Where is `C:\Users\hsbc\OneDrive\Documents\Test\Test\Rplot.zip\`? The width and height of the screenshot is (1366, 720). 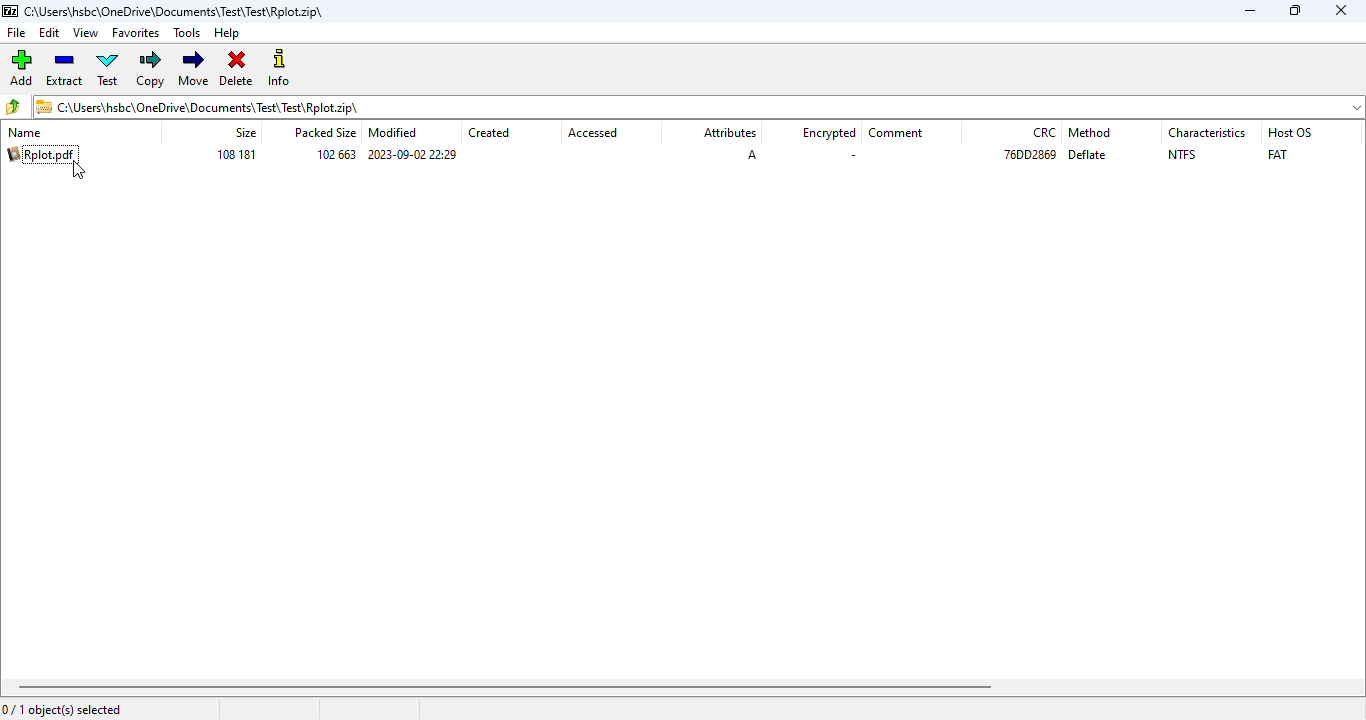 C:\Users\hsbc\OneDrive\Documents\Test\Test\Rplot.zip\ is located at coordinates (168, 11).